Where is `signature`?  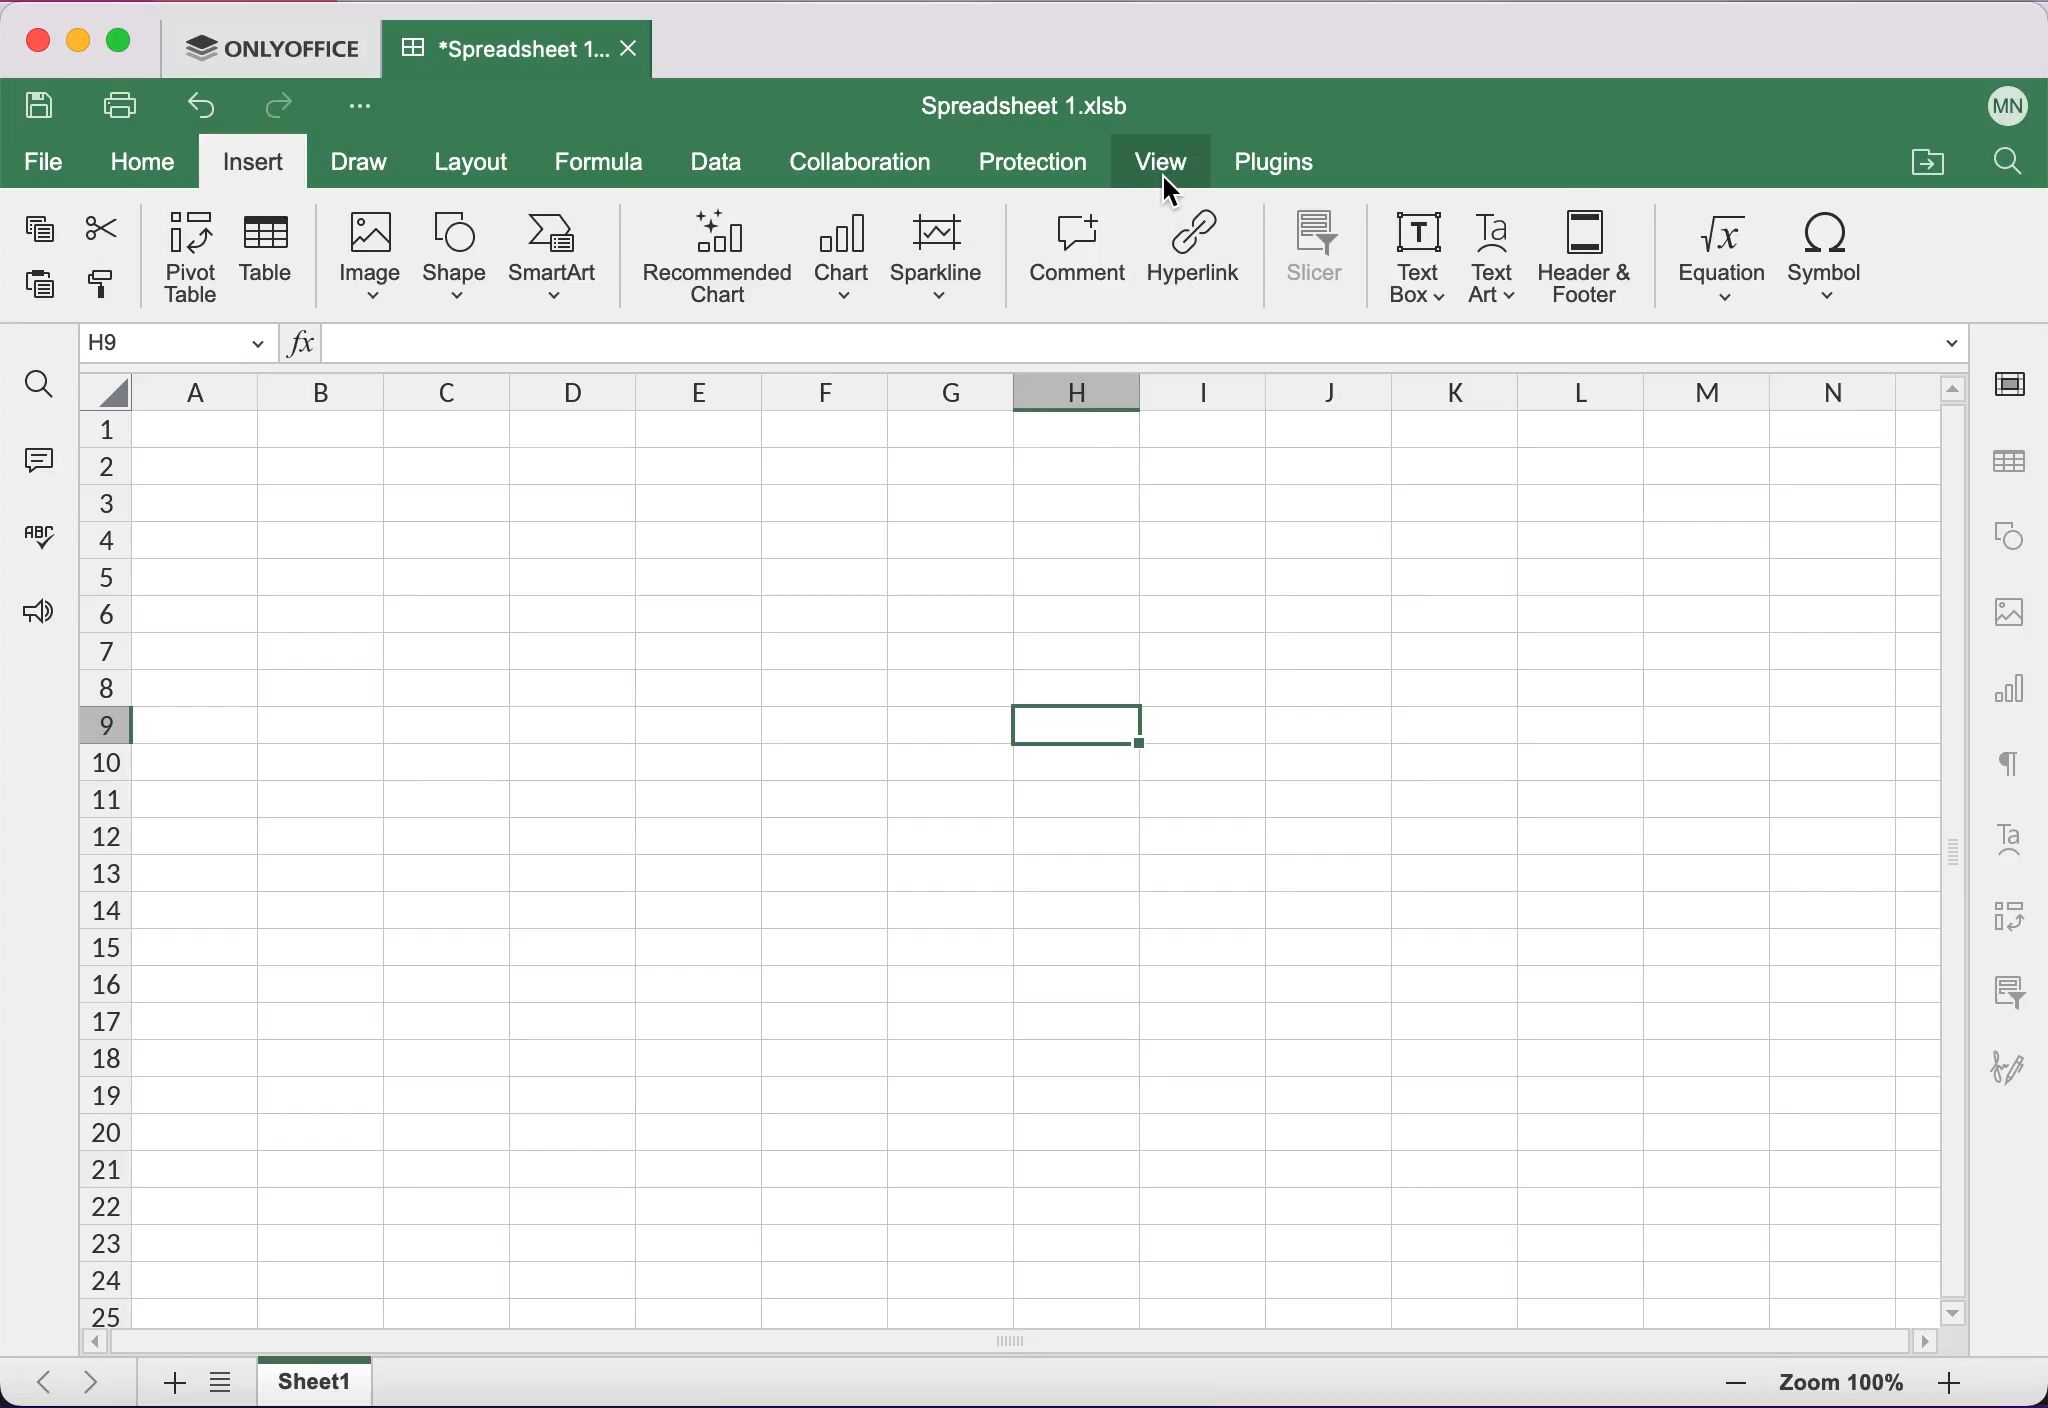
signature is located at coordinates (2015, 1081).